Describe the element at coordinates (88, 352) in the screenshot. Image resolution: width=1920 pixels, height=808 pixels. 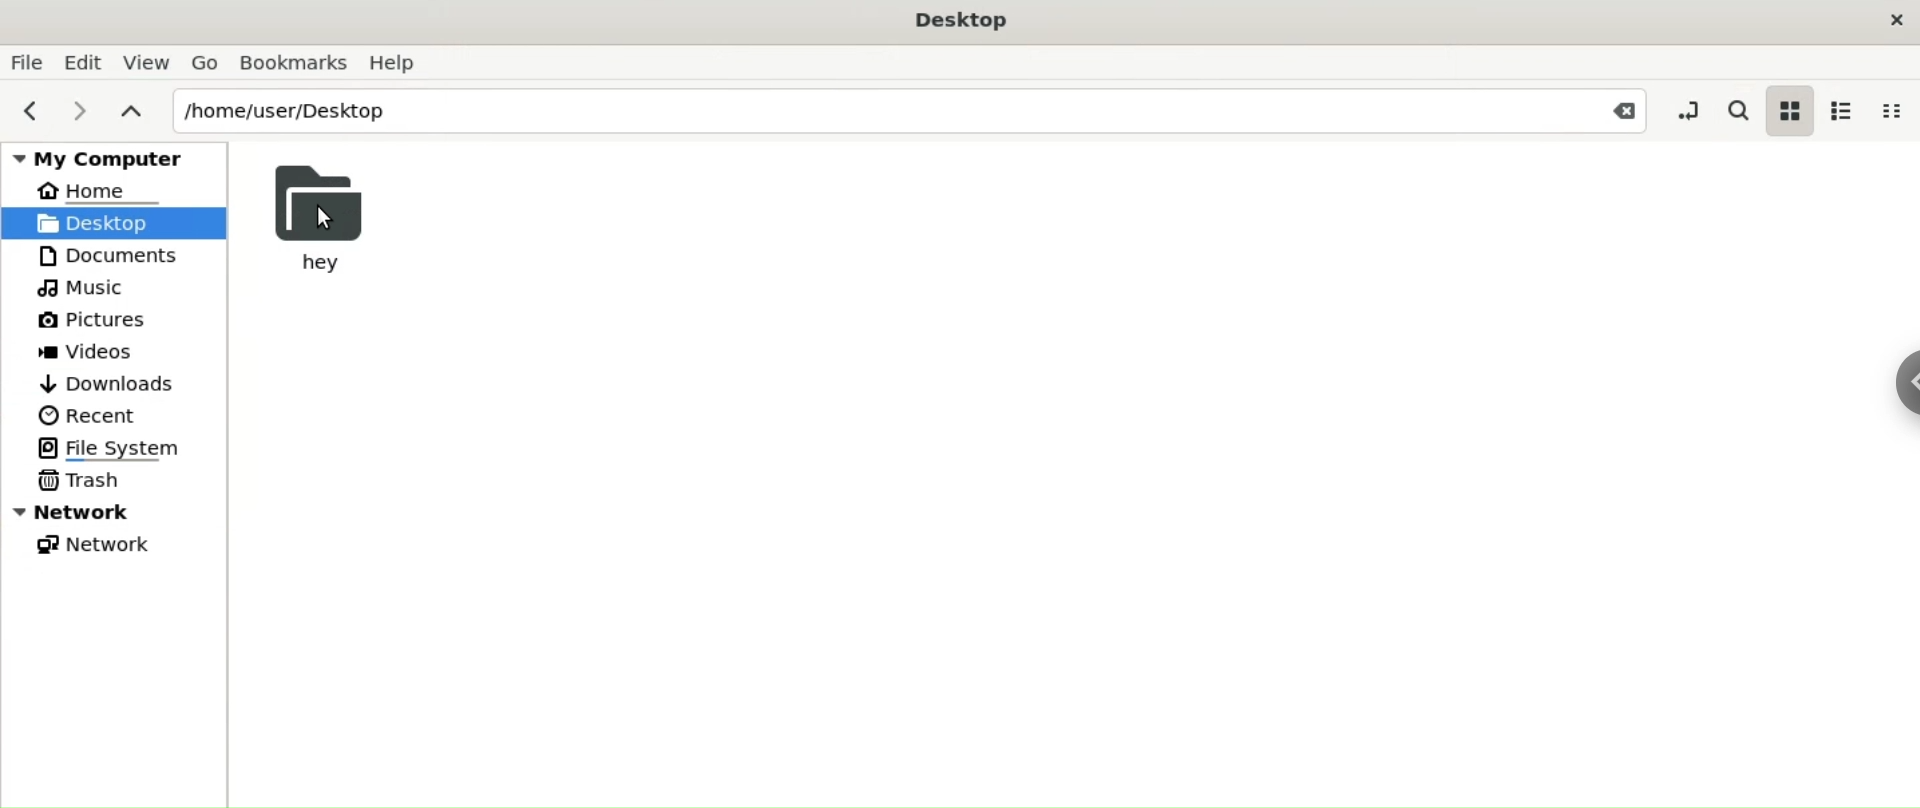
I see `Videos` at that location.